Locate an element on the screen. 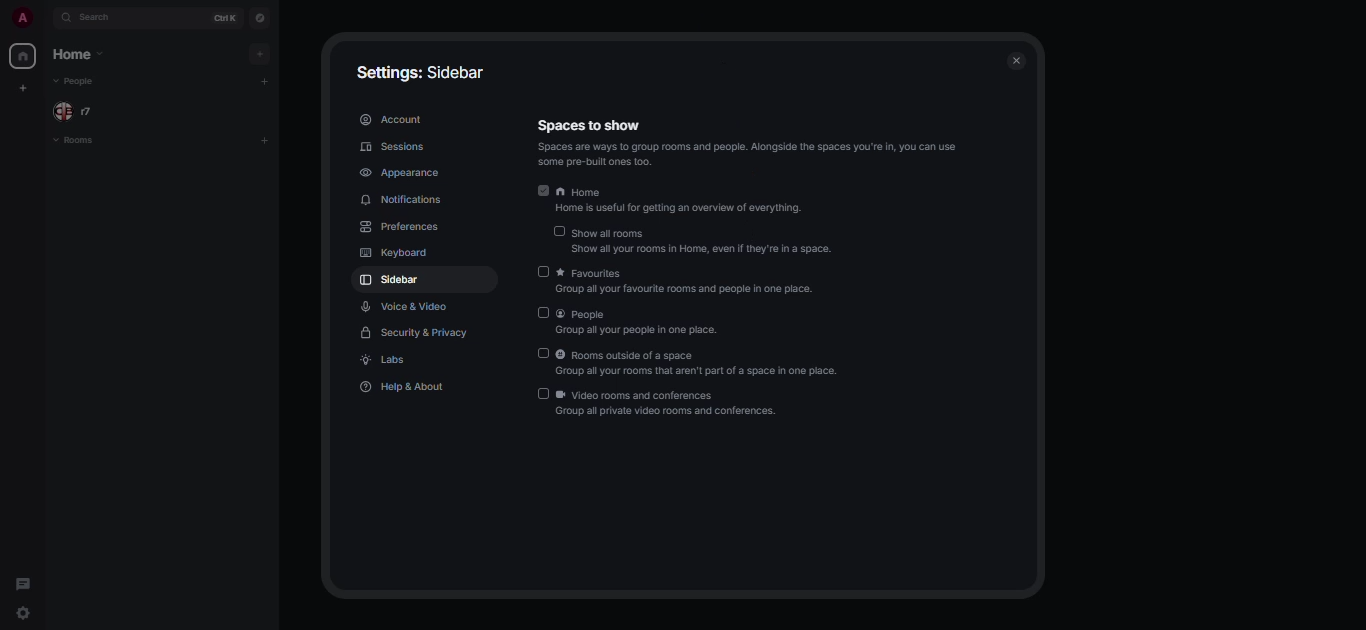 This screenshot has width=1366, height=630. home is located at coordinates (684, 202).